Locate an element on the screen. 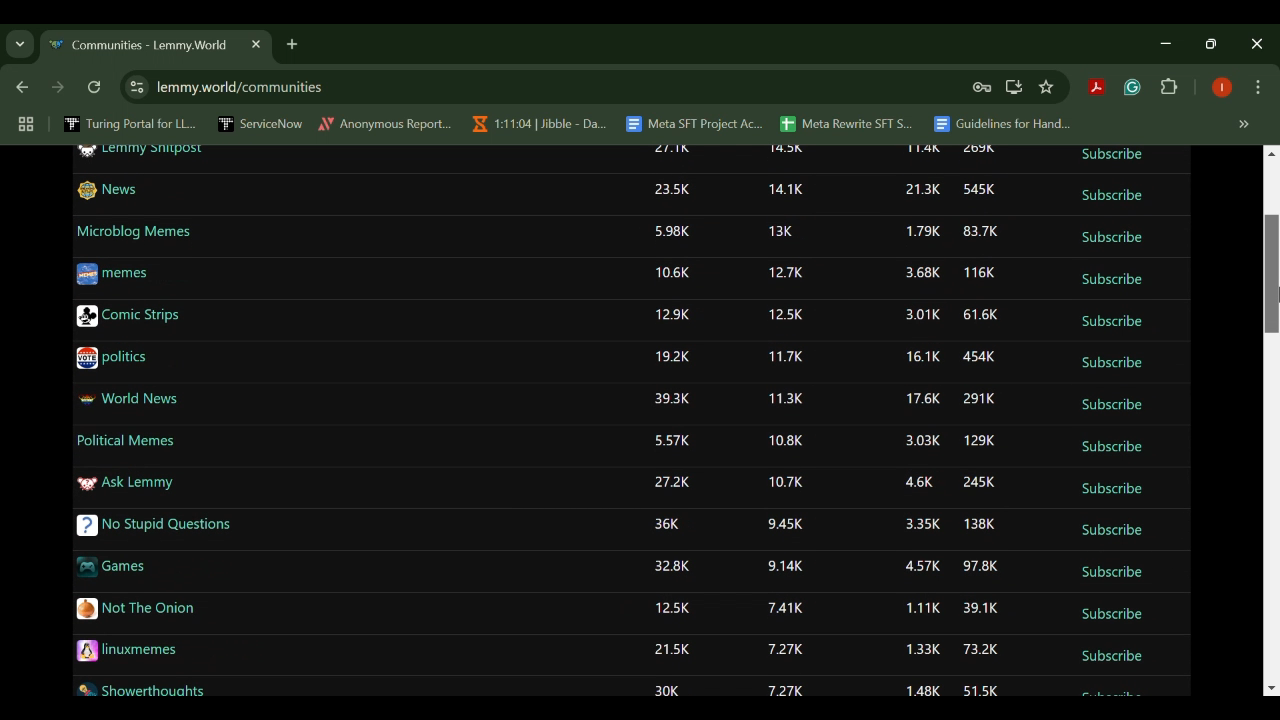  Subscribe is located at coordinates (1114, 656).